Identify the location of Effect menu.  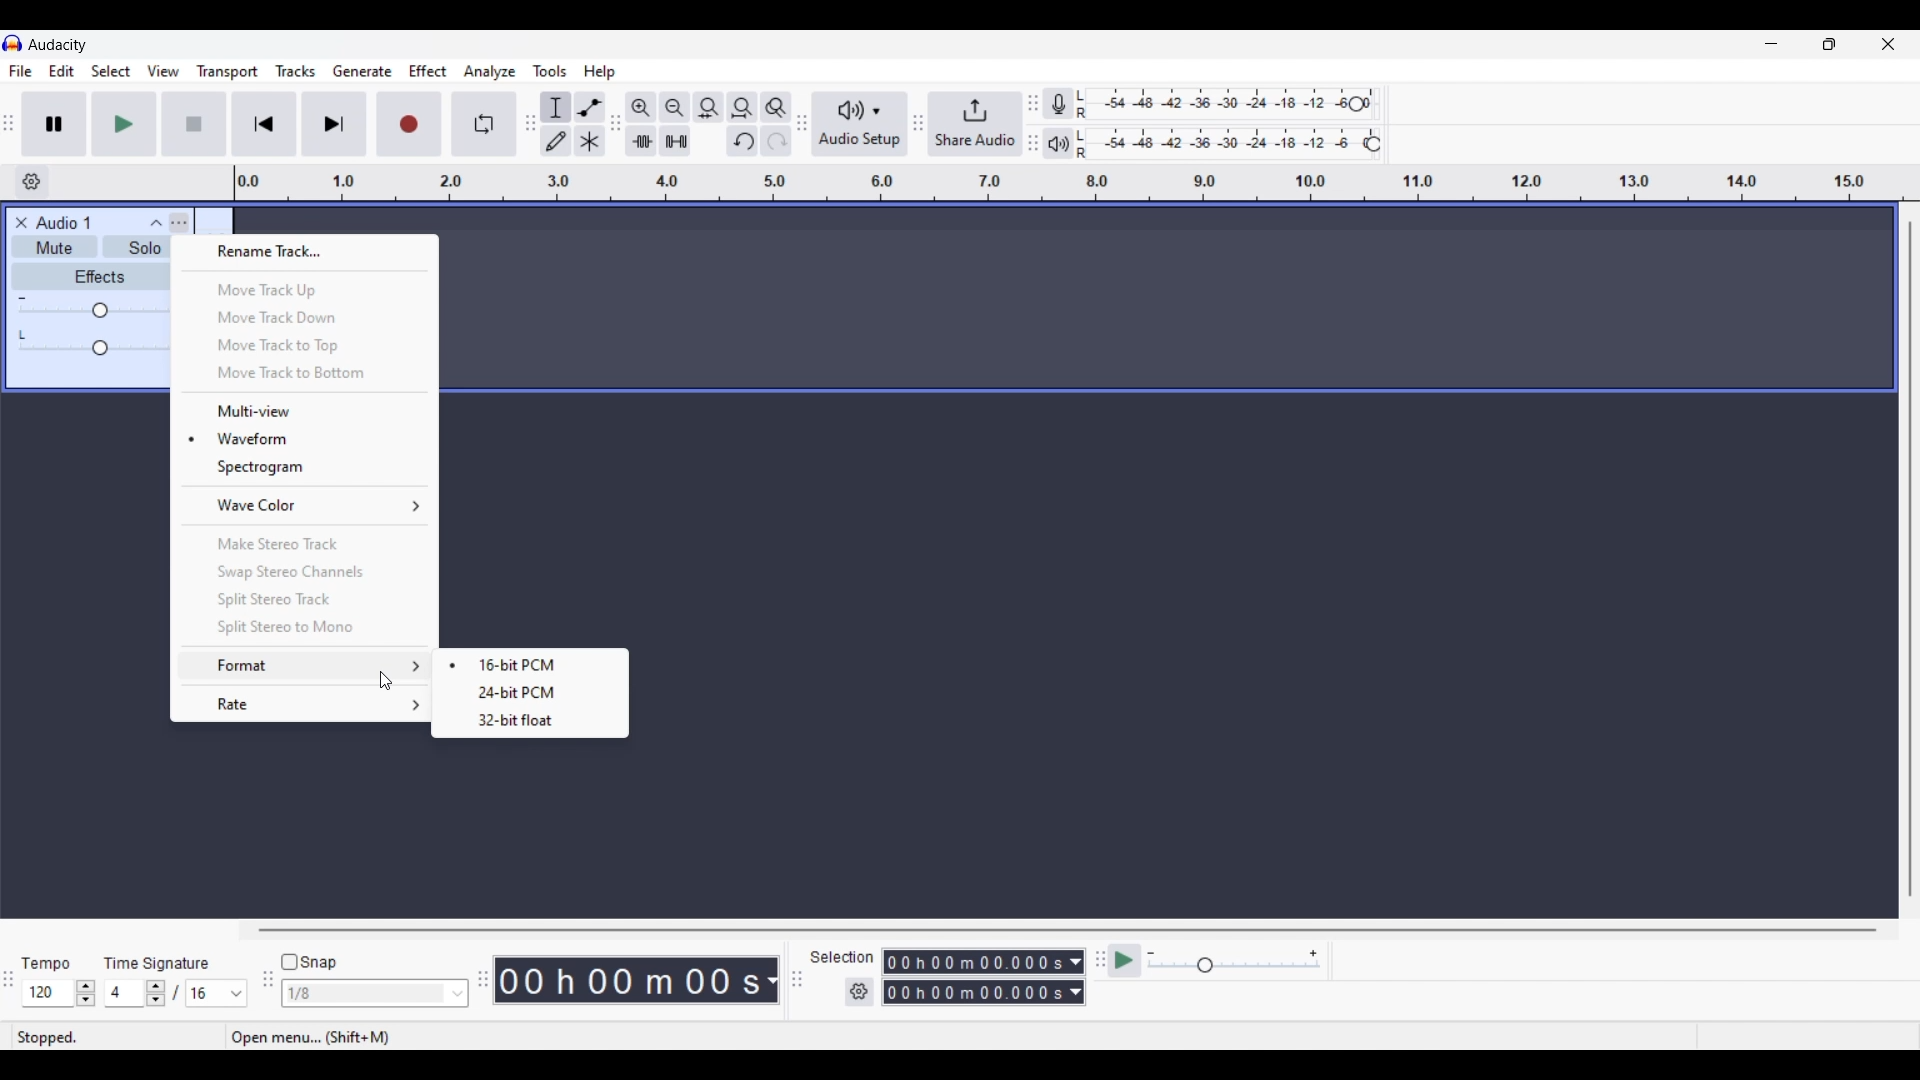
(429, 71).